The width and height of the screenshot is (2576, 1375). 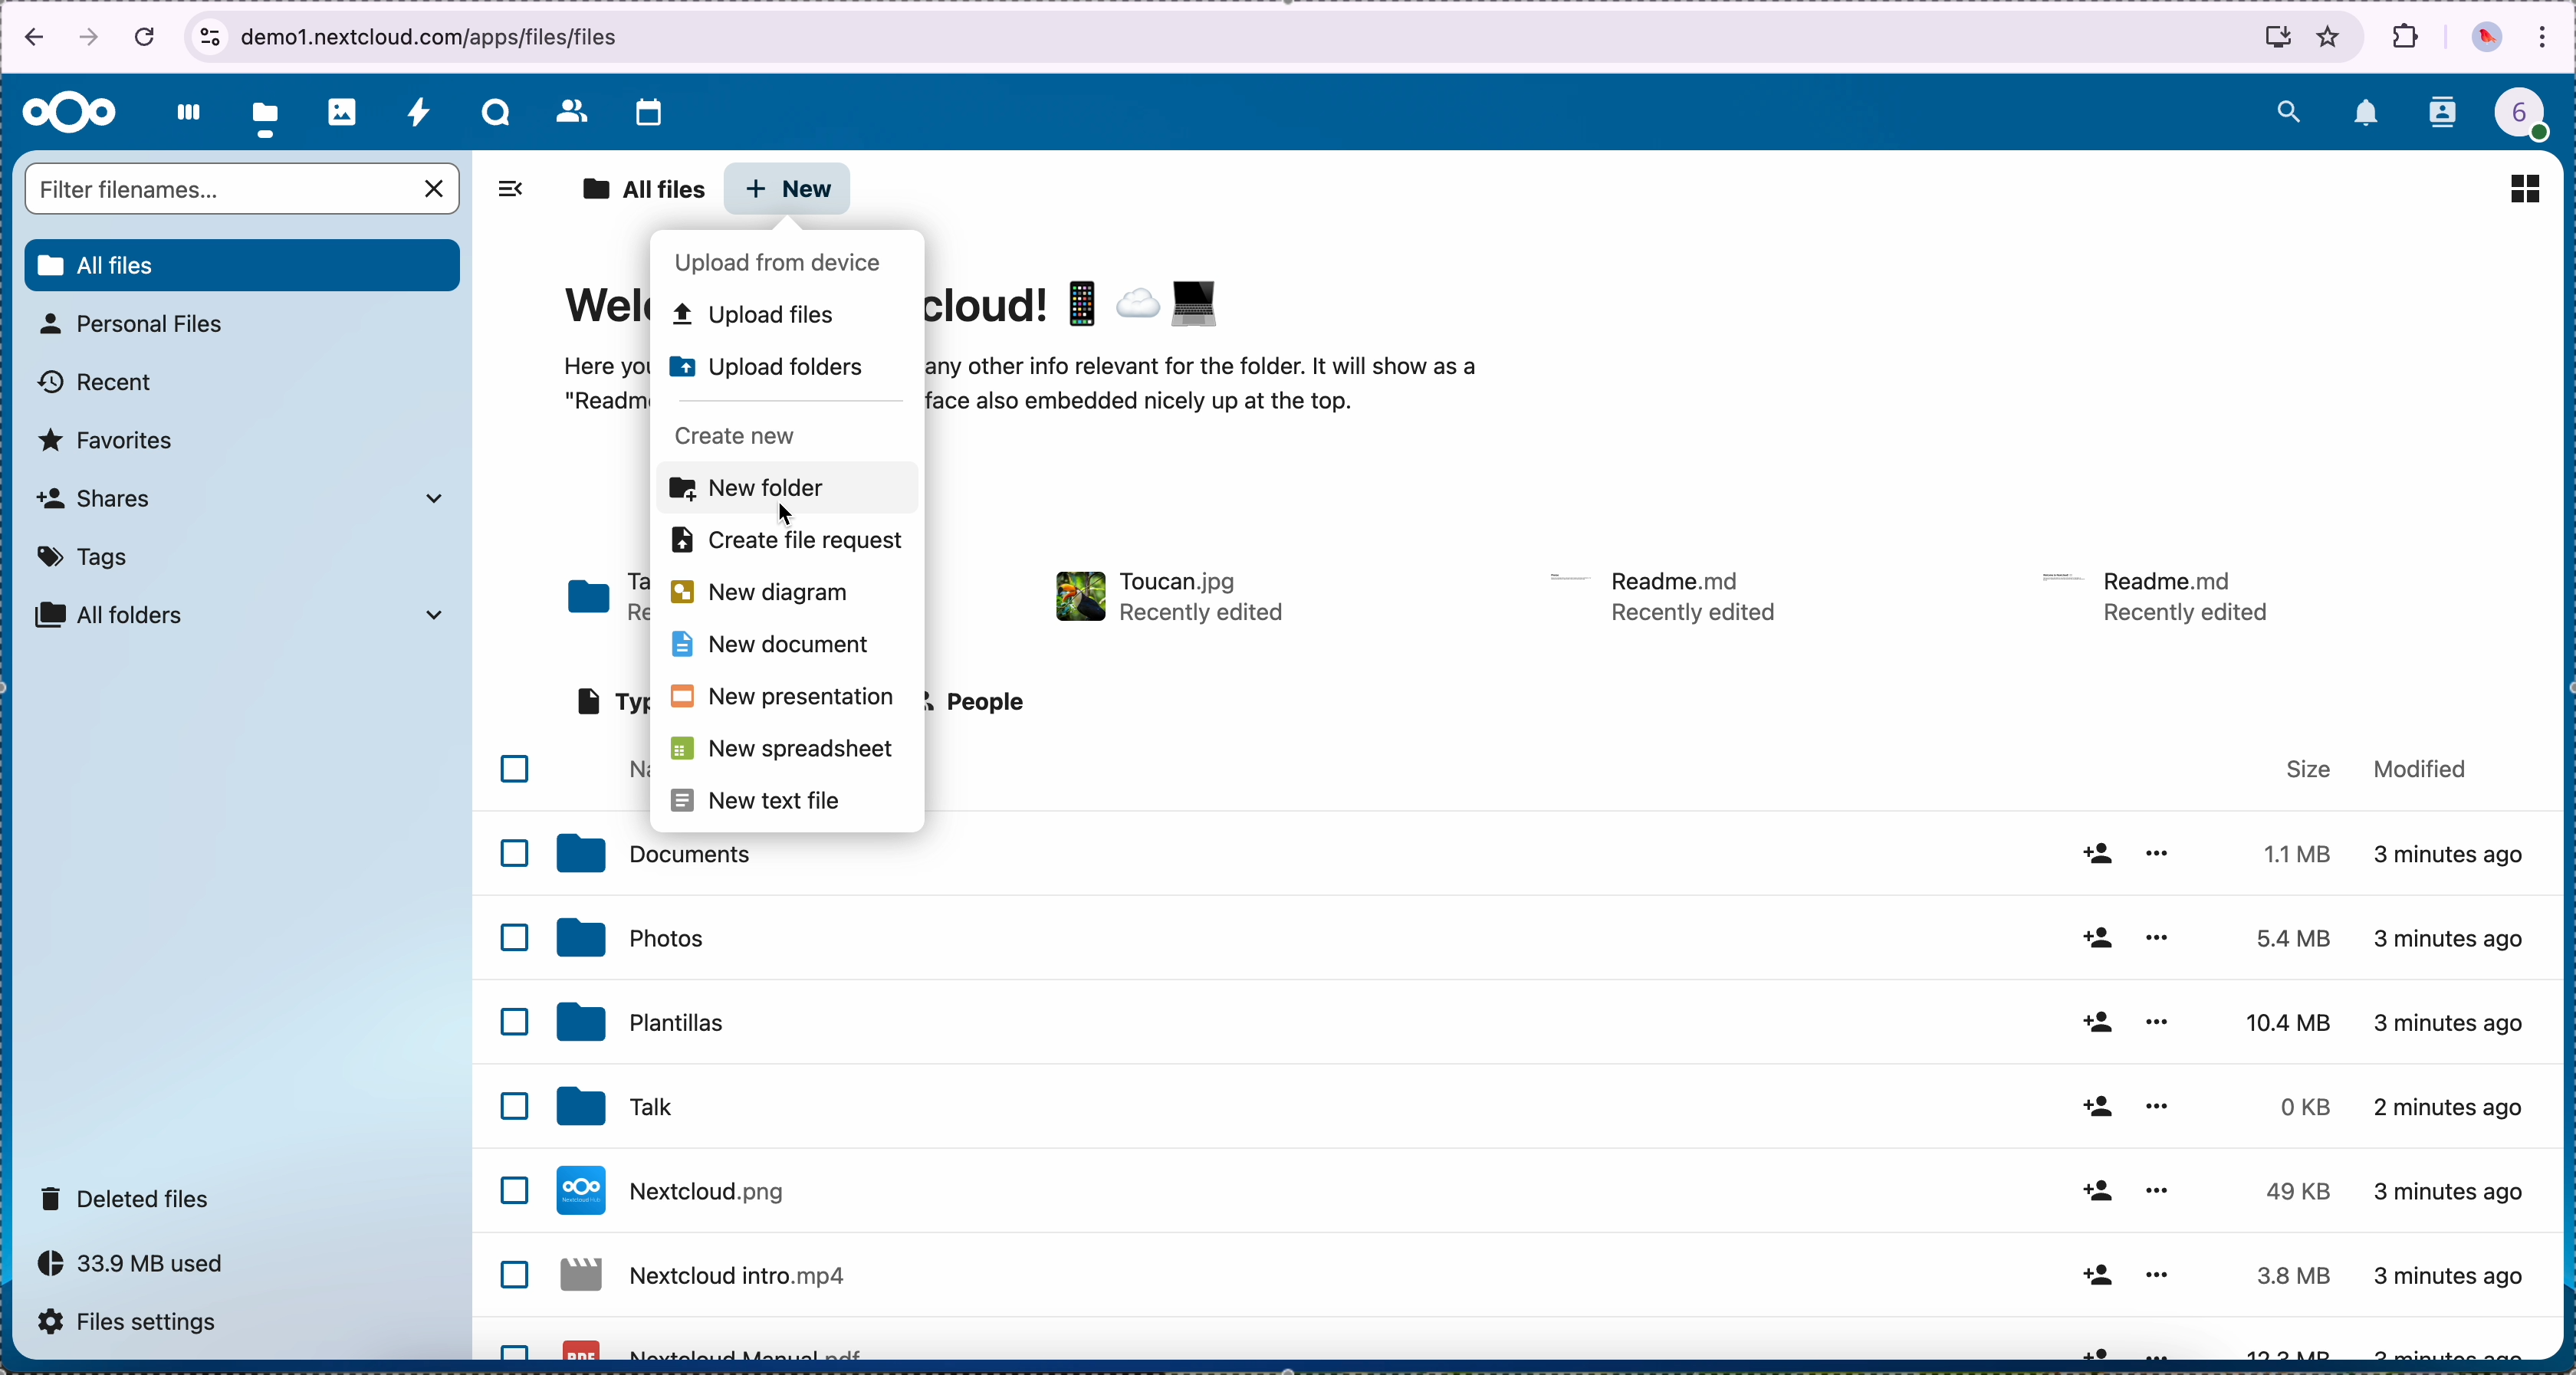 I want to click on recent, so click(x=98, y=383).